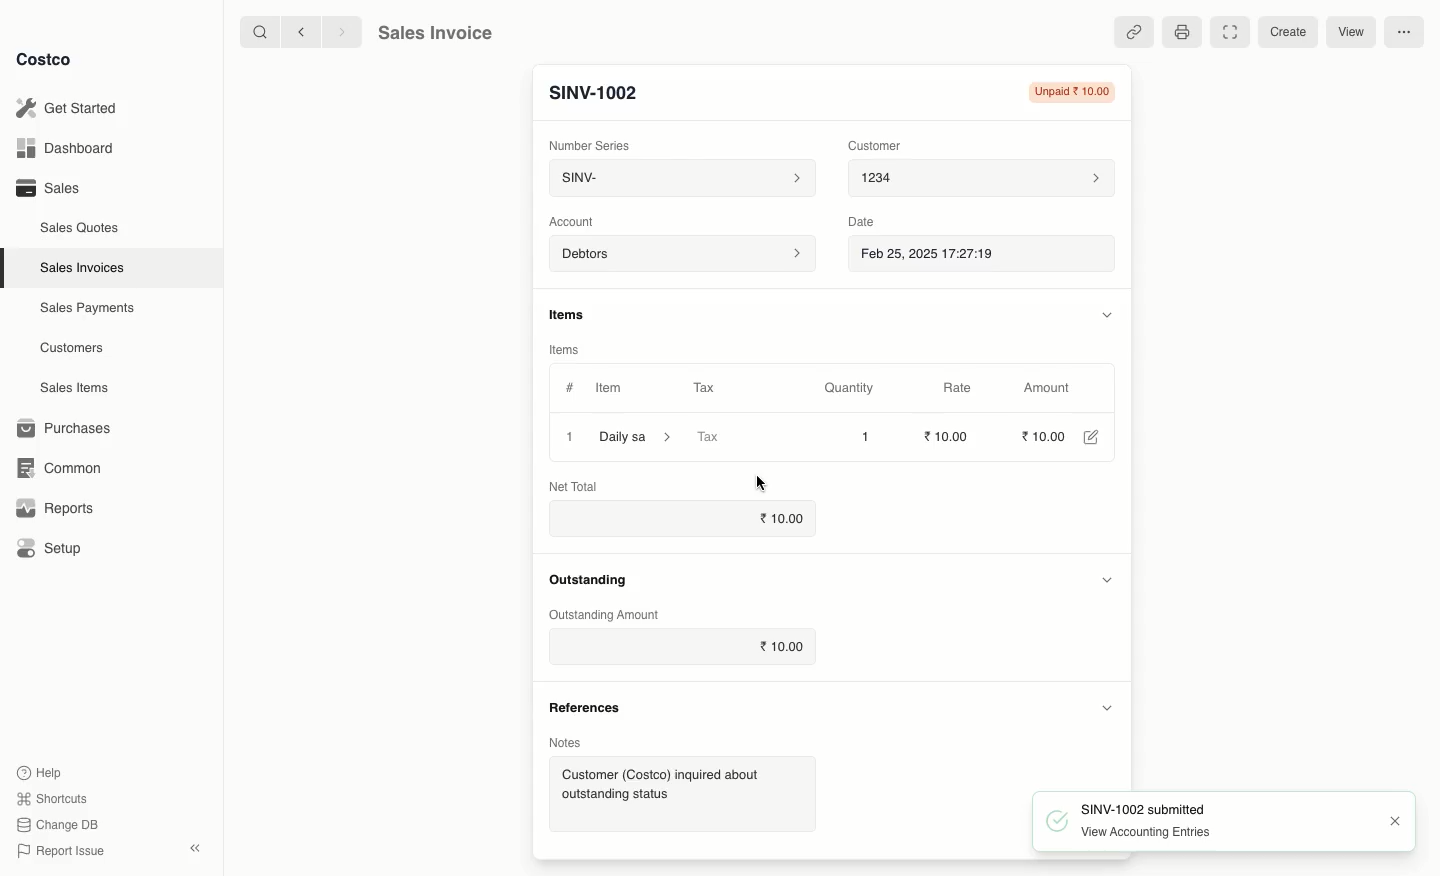  I want to click on Collapse, so click(194, 848).